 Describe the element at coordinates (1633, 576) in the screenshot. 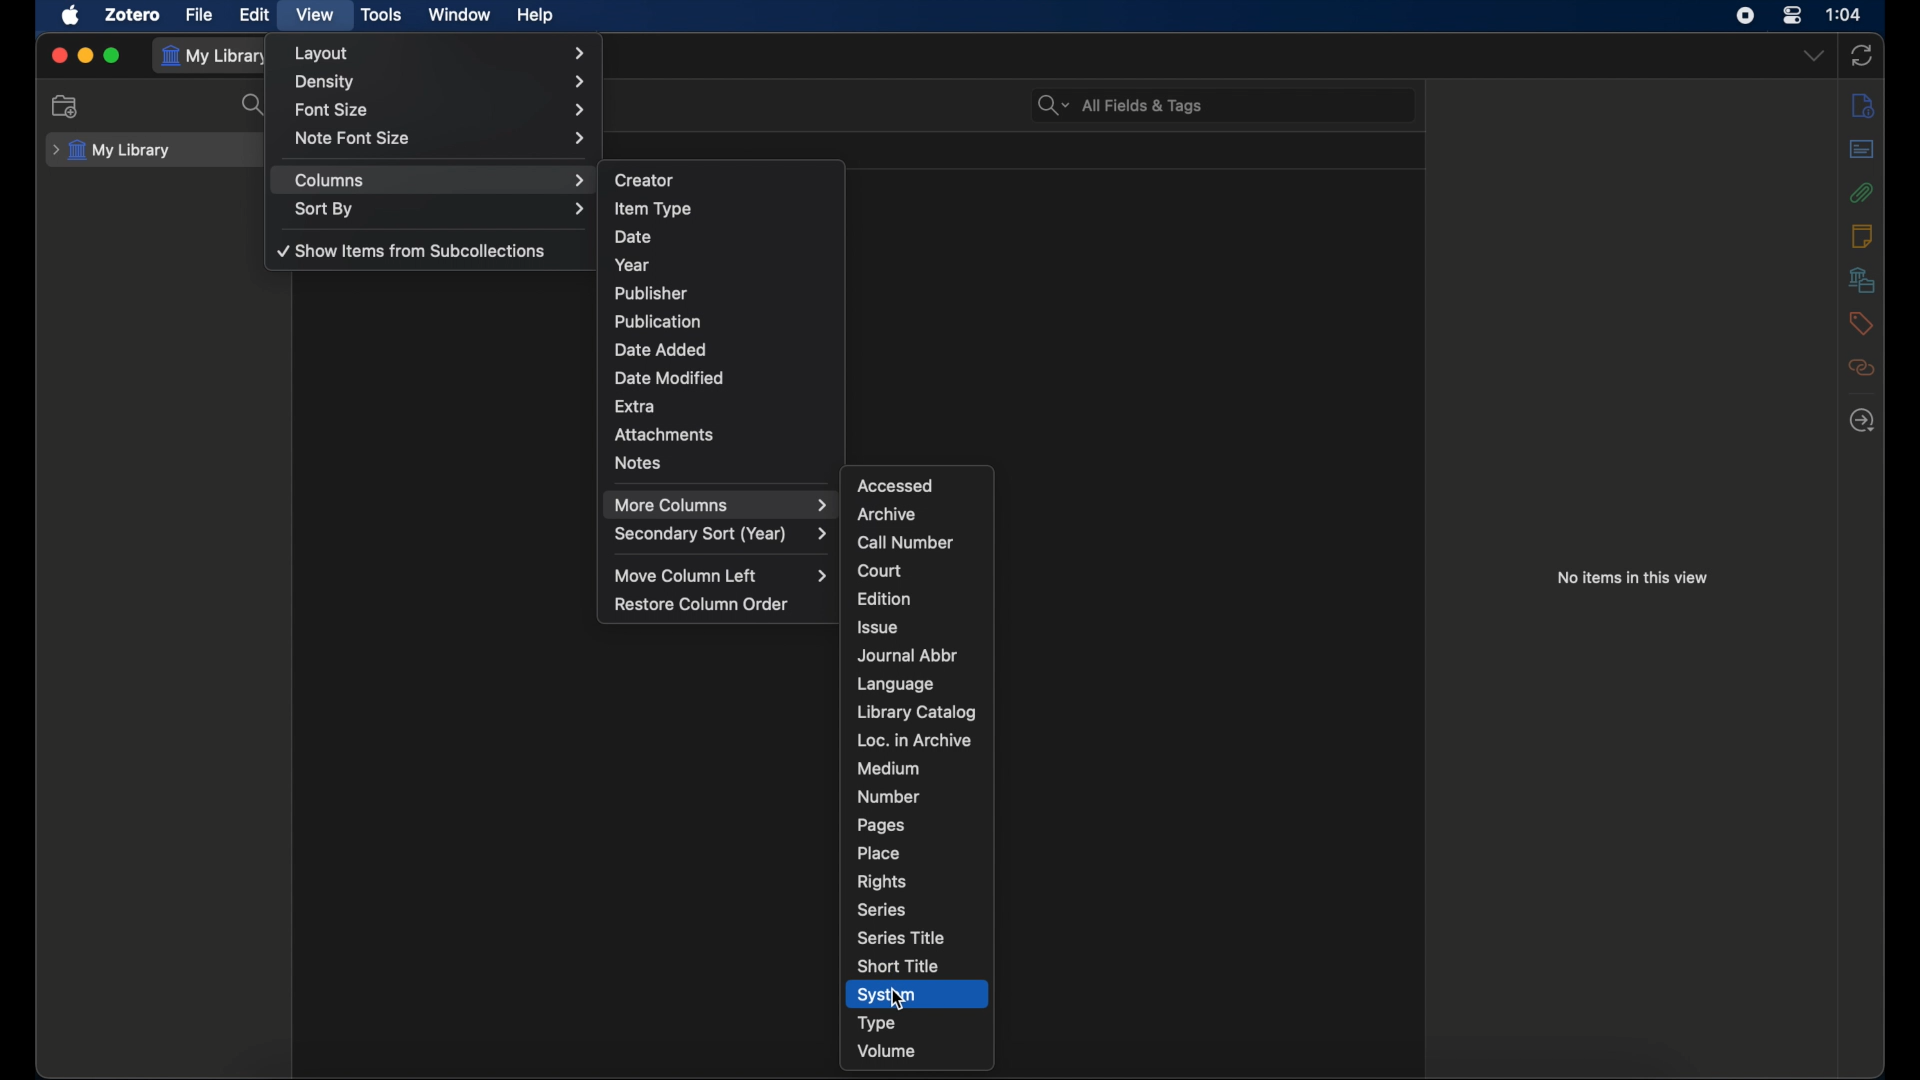

I see `no items in this view` at that location.